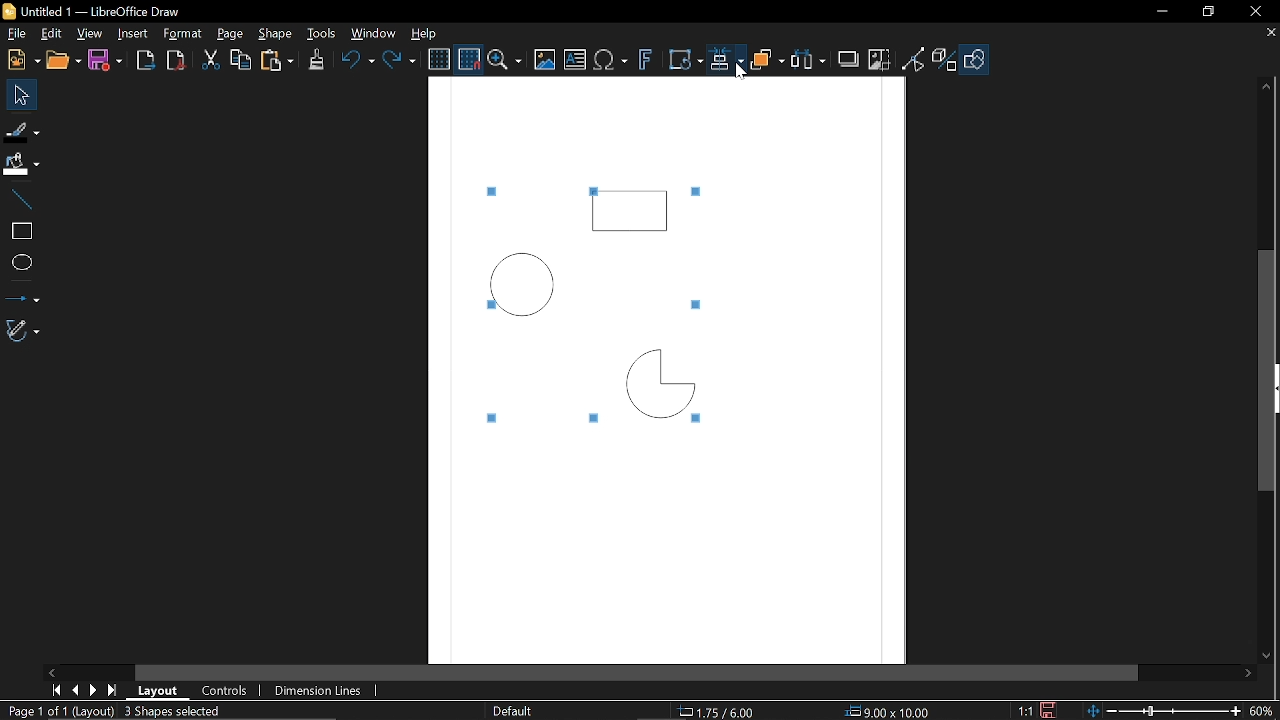 Image resolution: width=1280 pixels, height=720 pixels. What do you see at coordinates (1272, 39) in the screenshot?
I see `close tab` at bounding box center [1272, 39].